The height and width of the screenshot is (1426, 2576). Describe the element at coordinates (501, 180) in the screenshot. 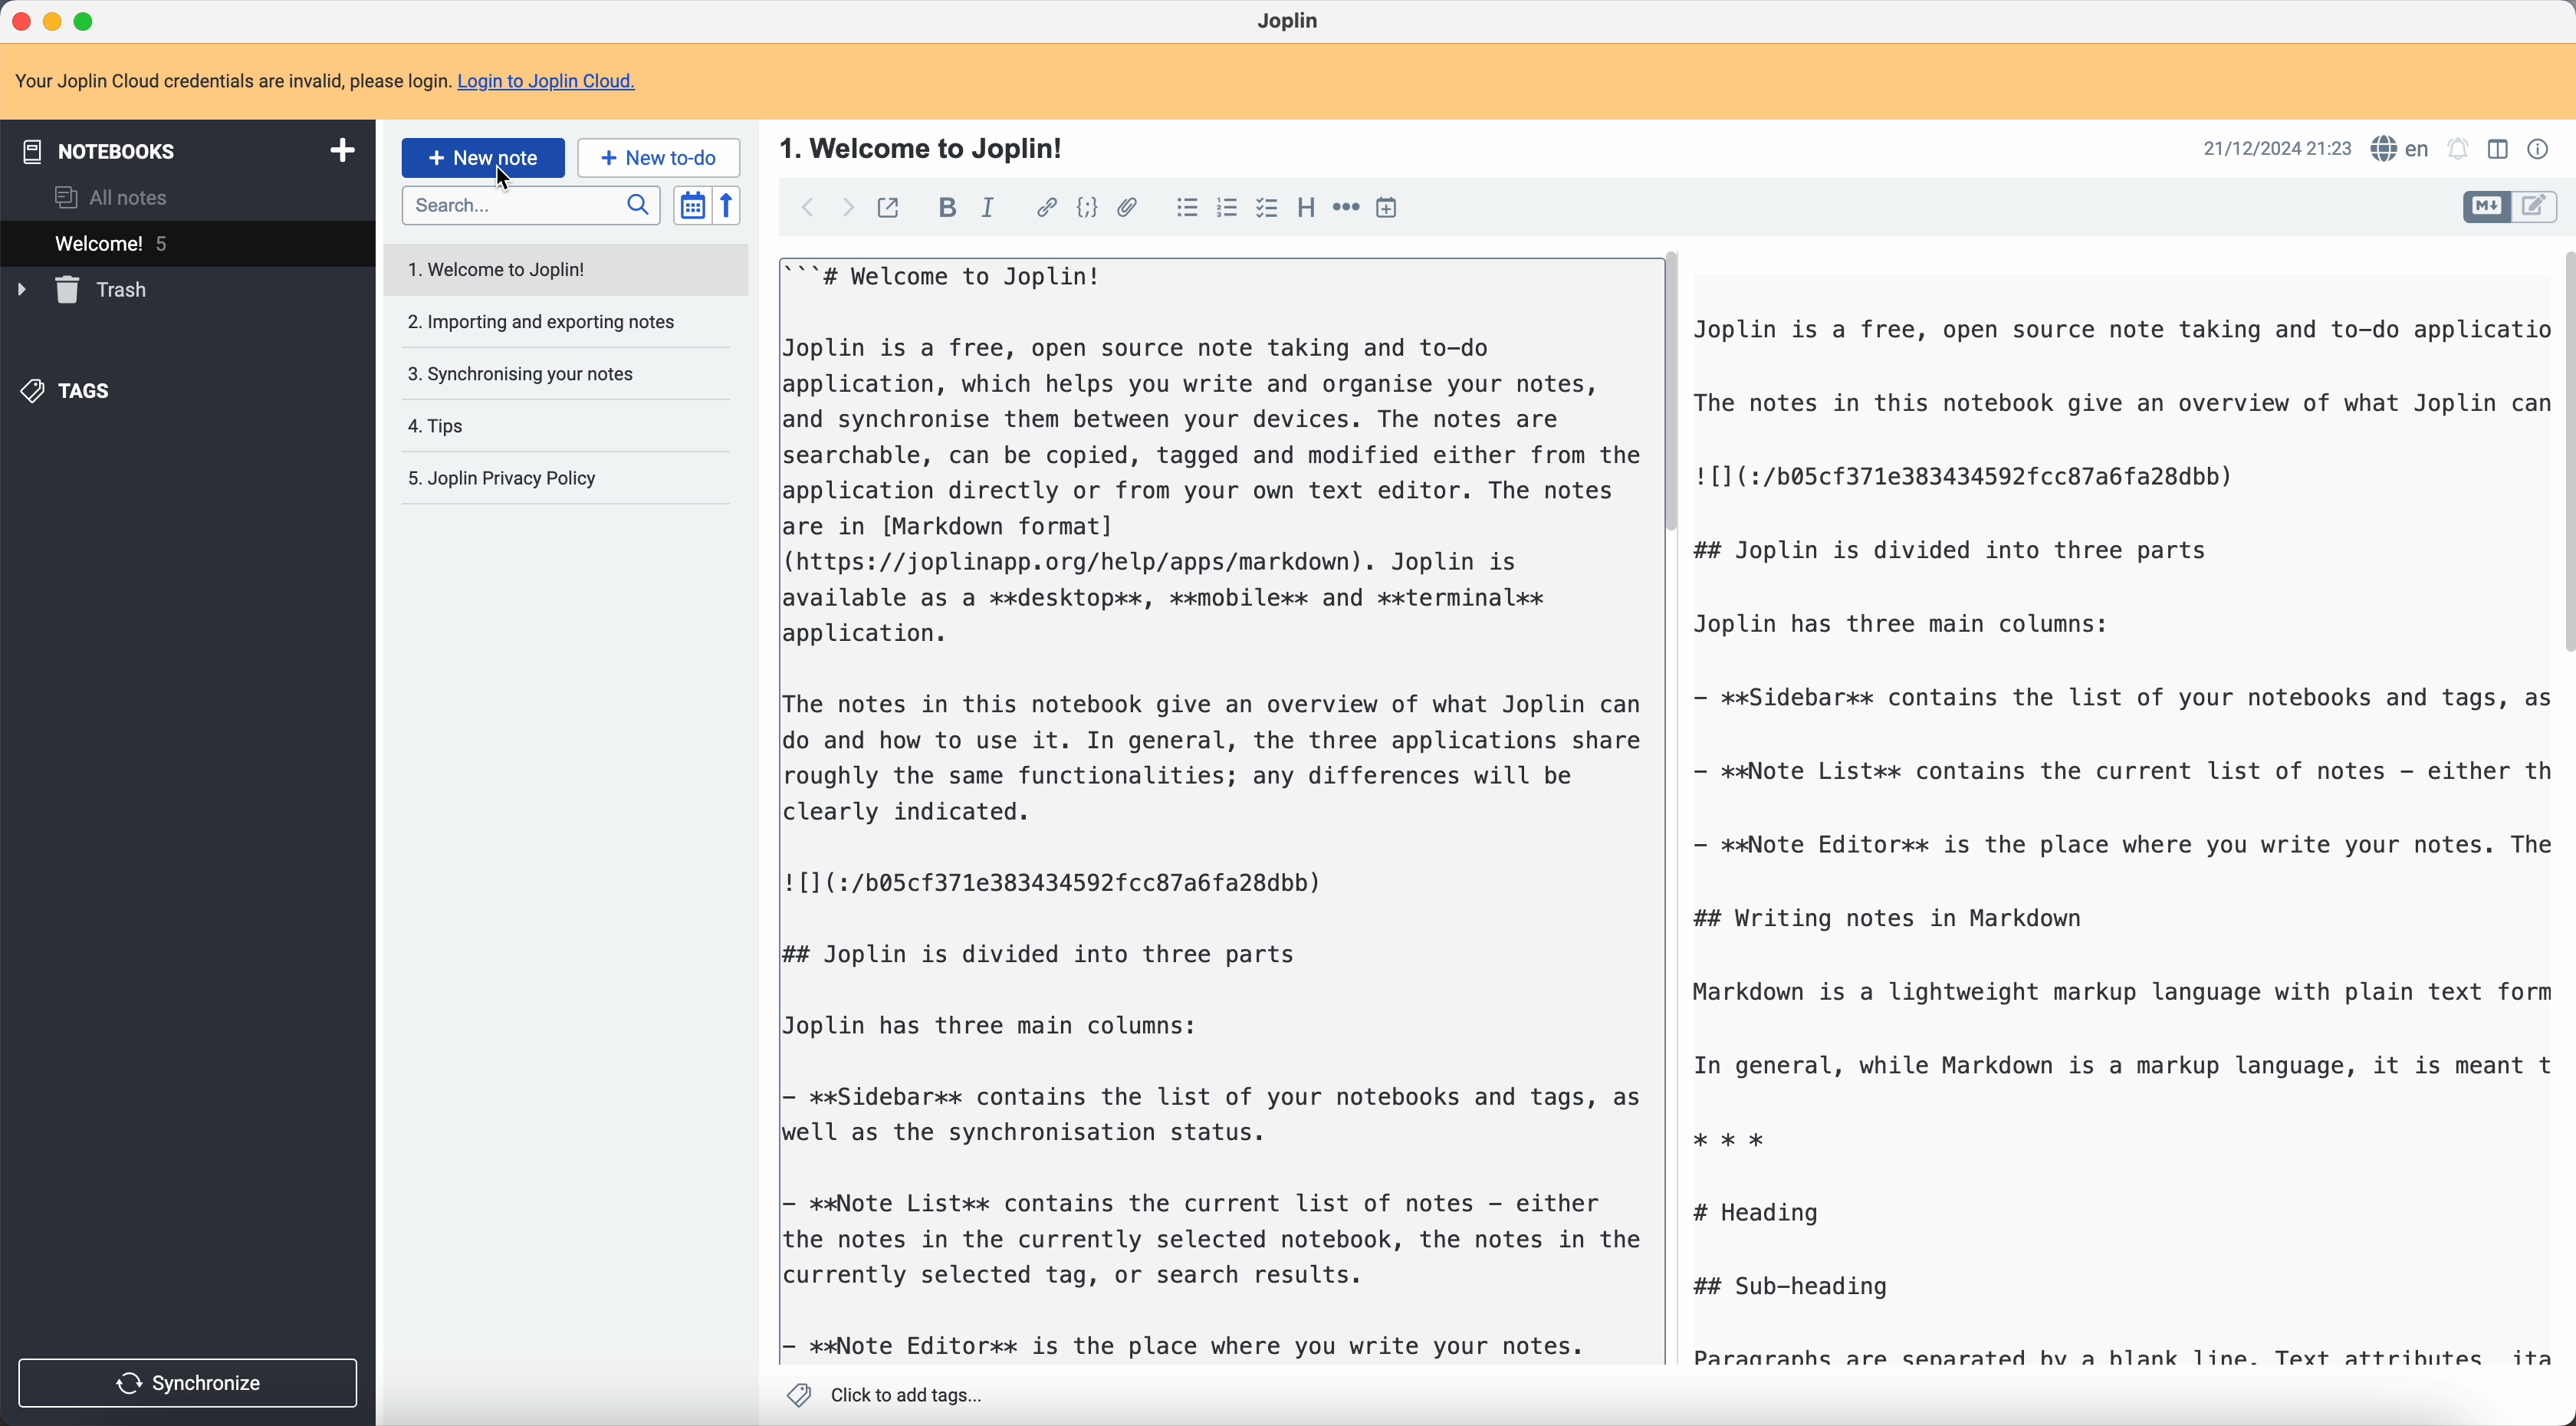

I see `Cursor` at that location.